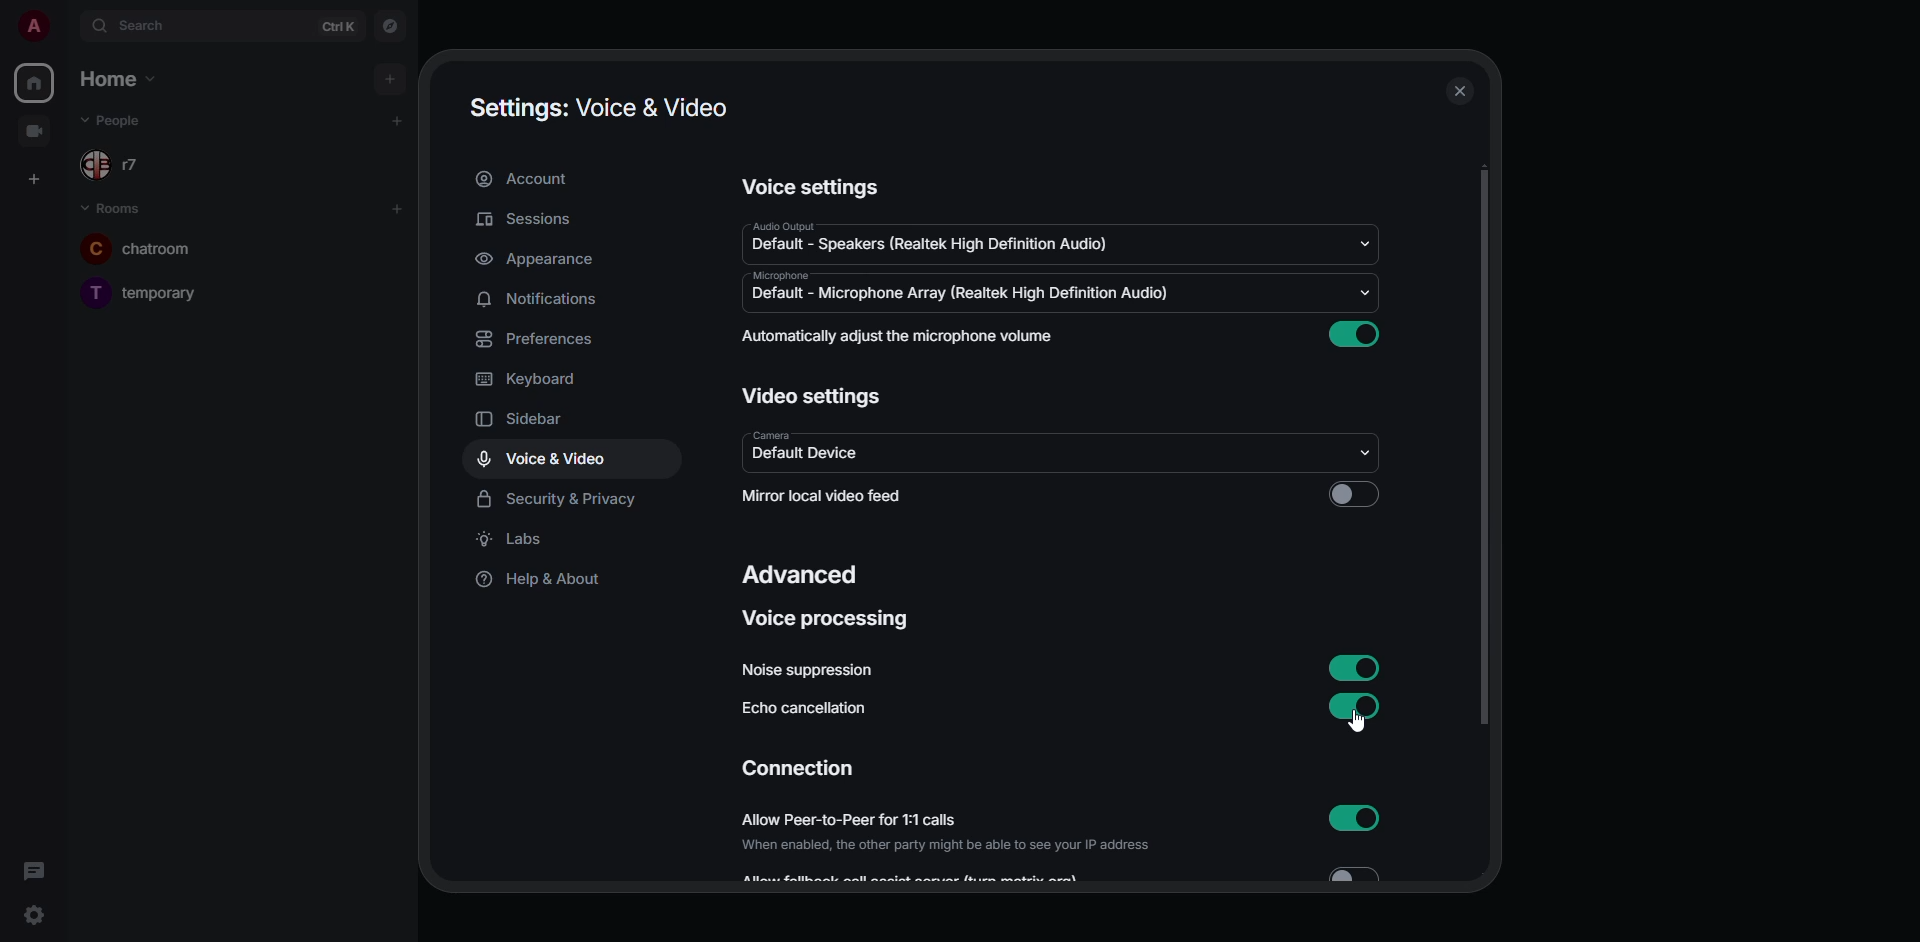 The image size is (1920, 942). I want to click on enabled, so click(1360, 333).